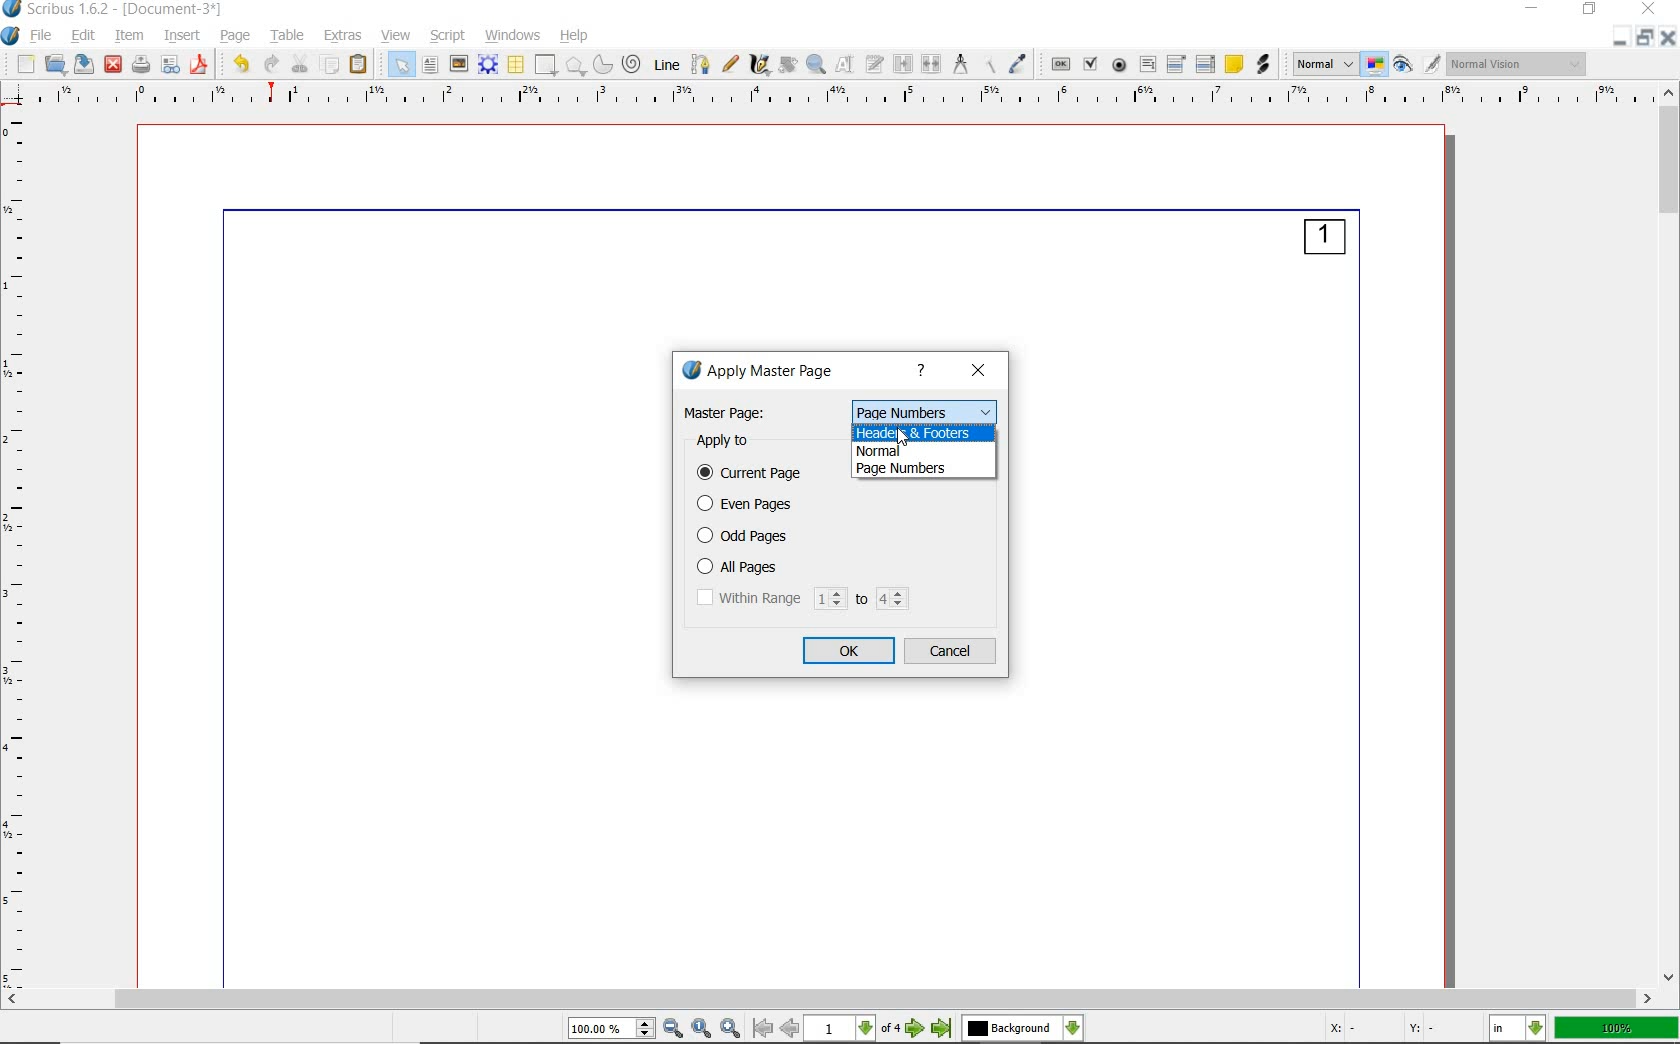  I want to click on view, so click(396, 34).